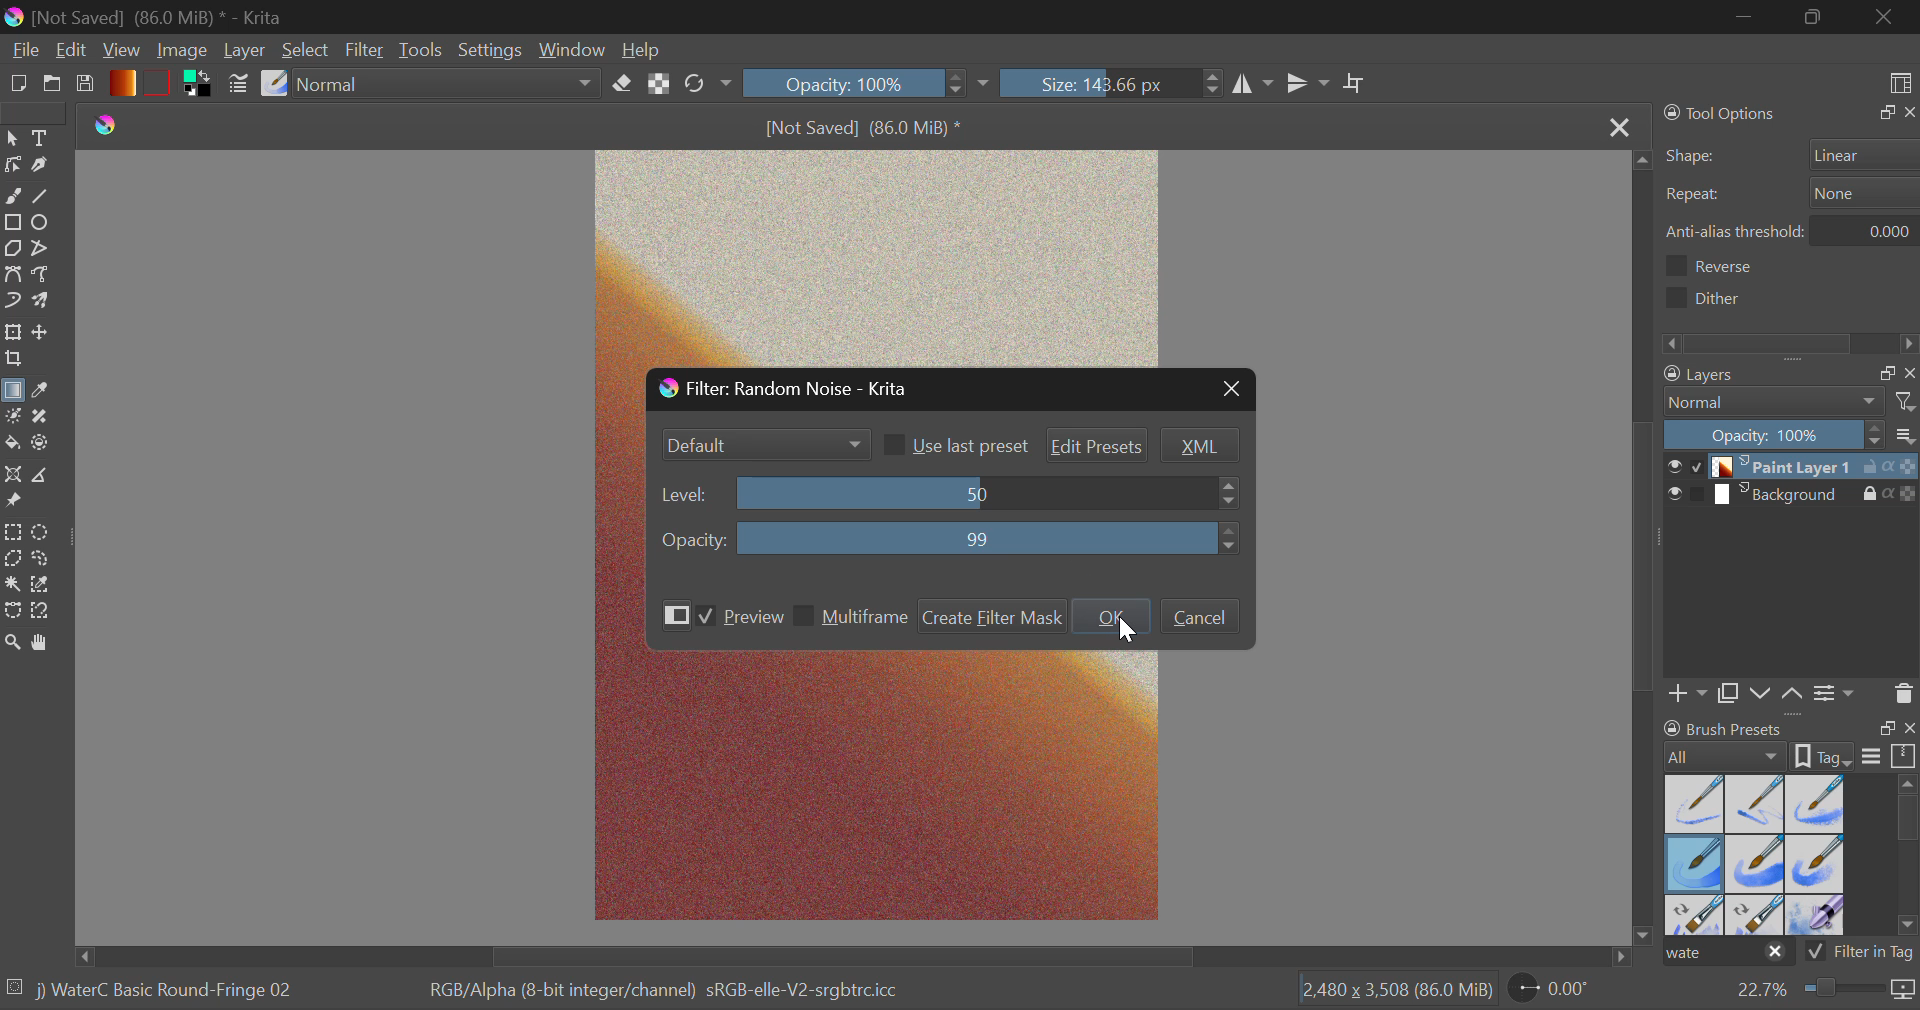 This screenshot has width=1920, height=1010. What do you see at coordinates (425, 50) in the screenshot?
I see `Tools` at bounding box center [425, 50].